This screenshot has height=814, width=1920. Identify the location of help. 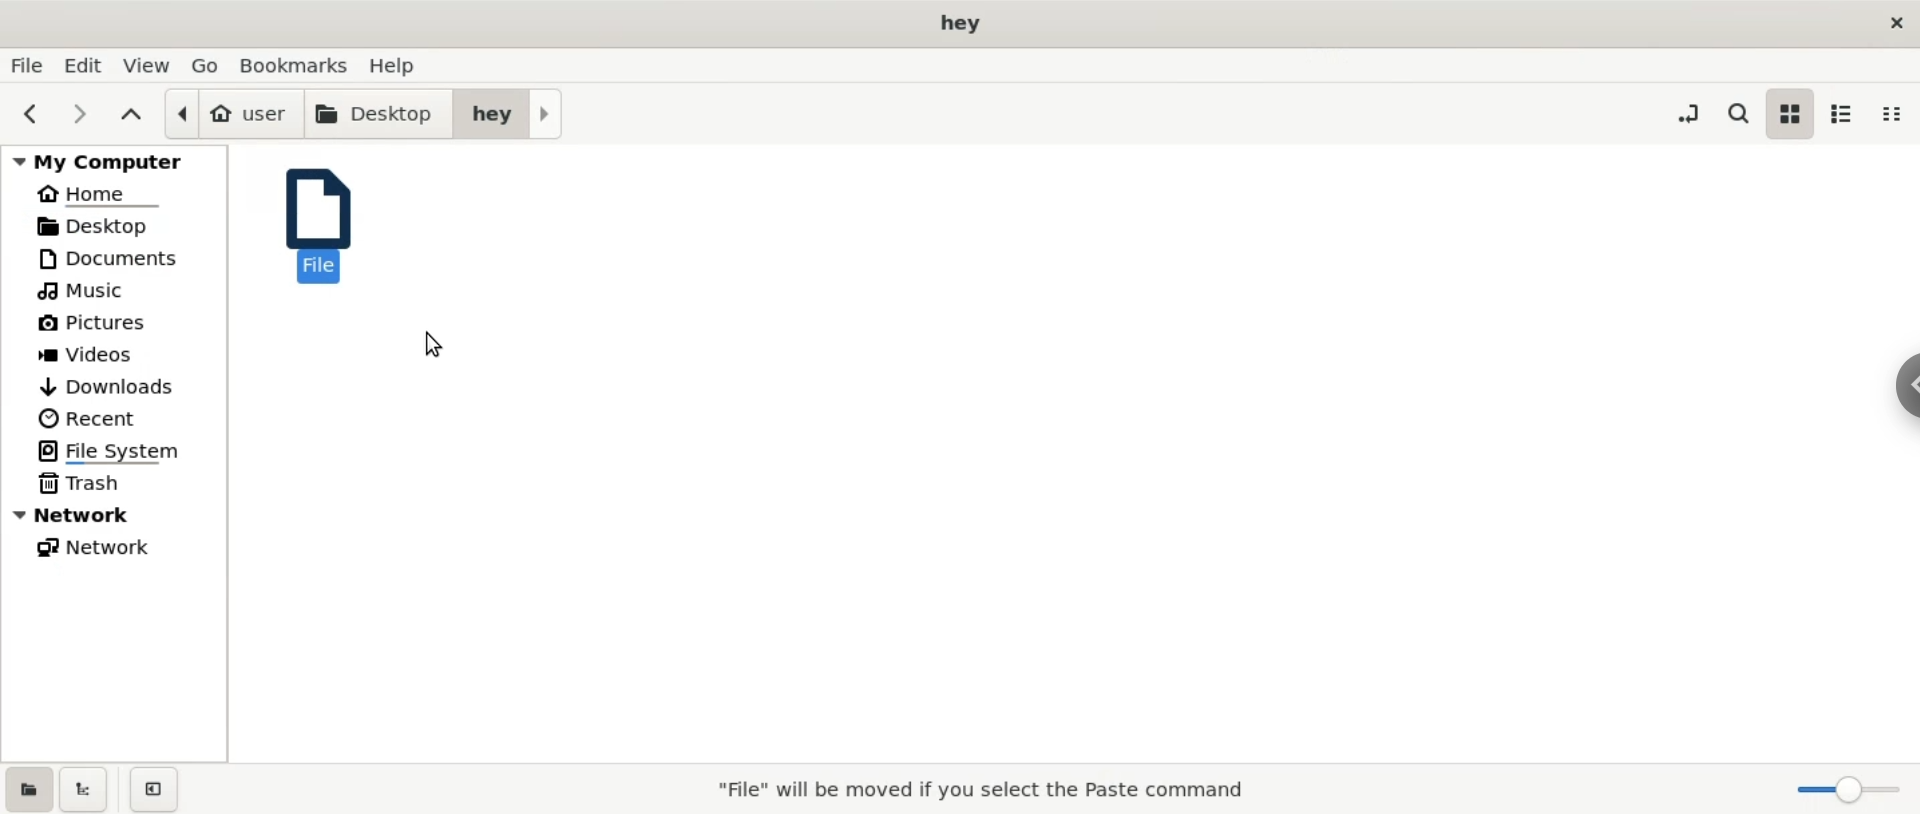
(414, 66).